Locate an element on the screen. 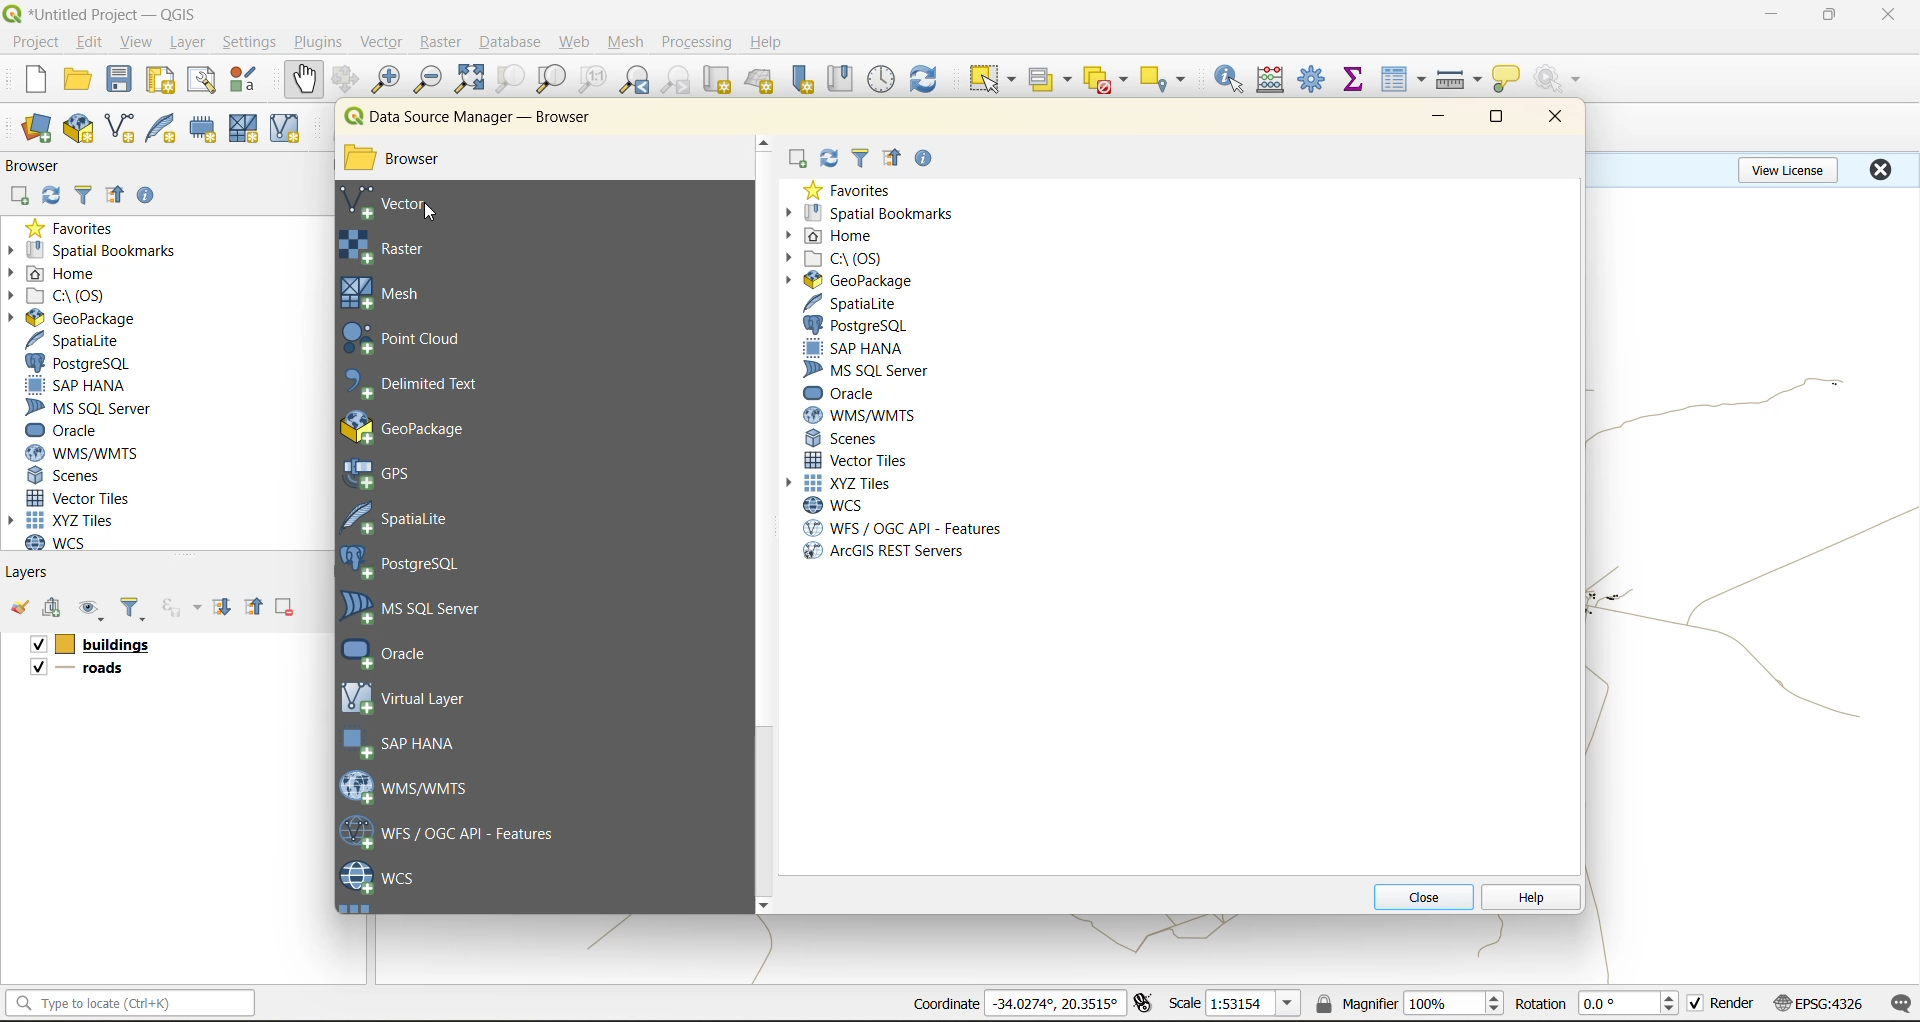  postgresql is located at coordinates (858, 324).